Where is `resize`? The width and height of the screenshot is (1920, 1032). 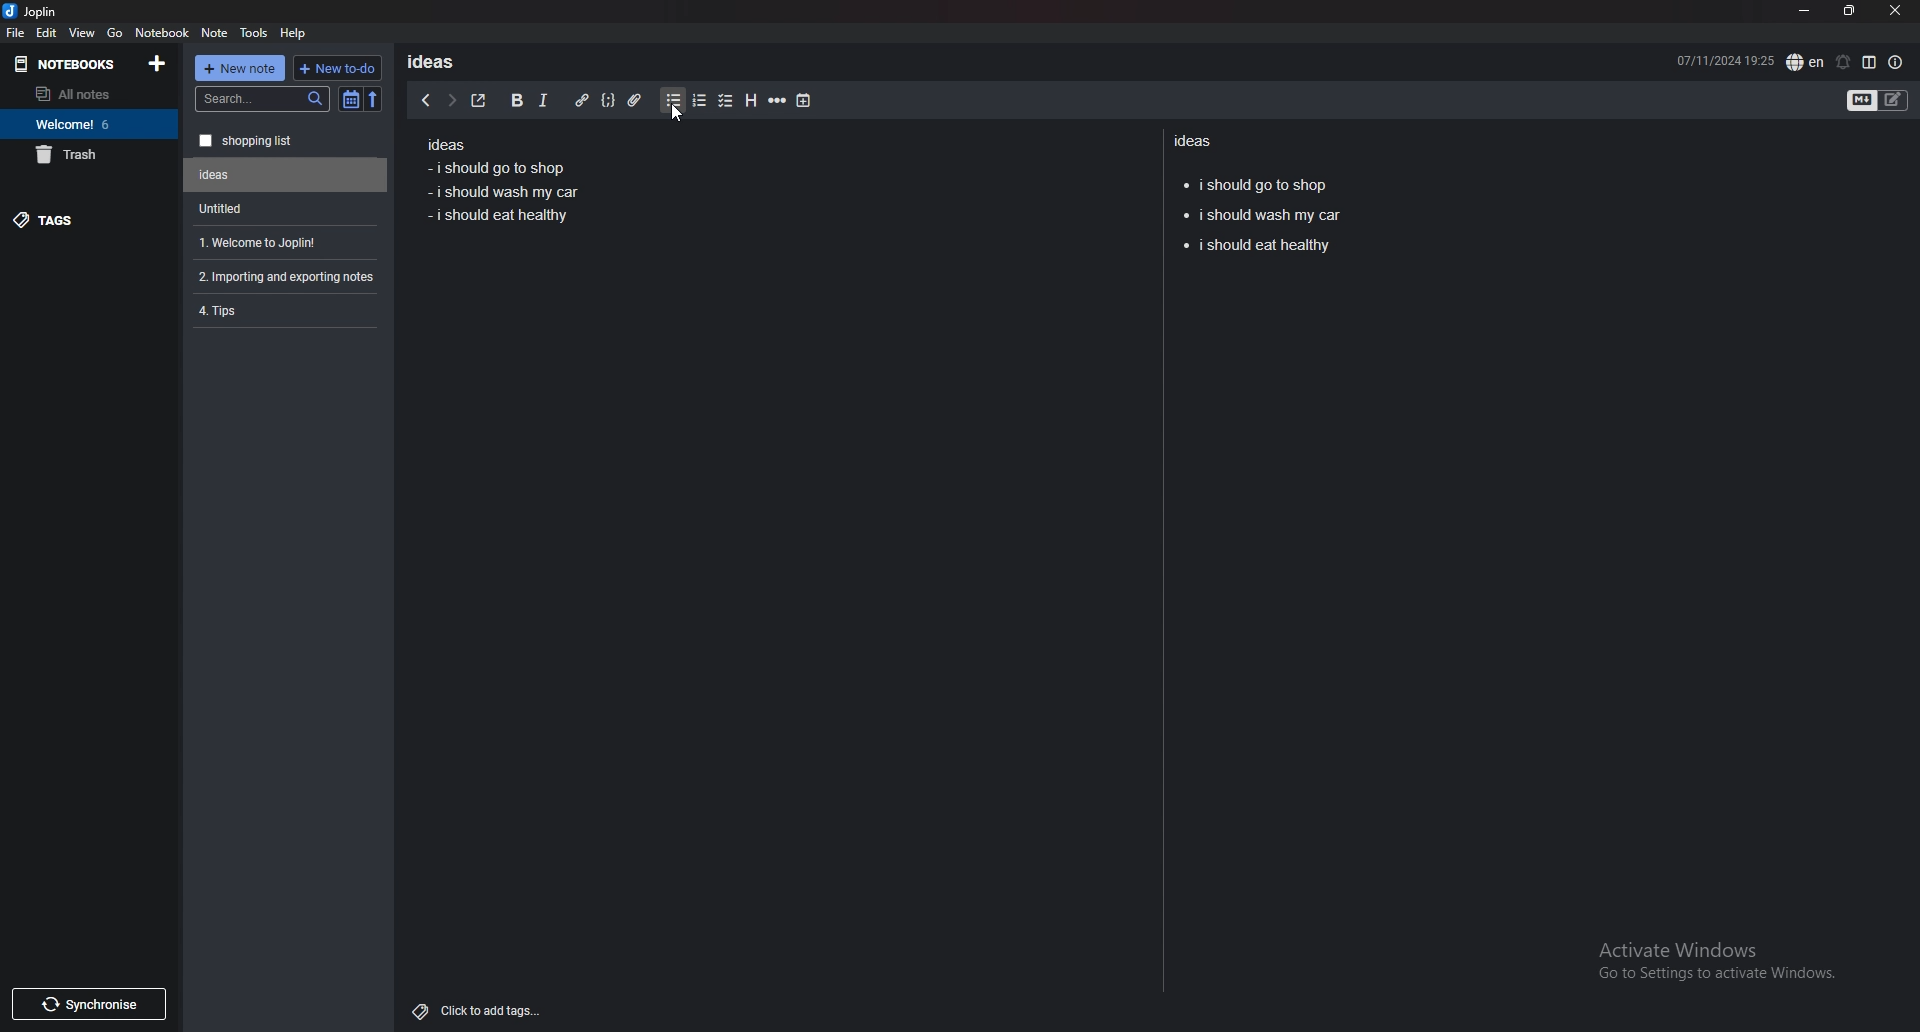
resize is located at coordinates (1849, 12).